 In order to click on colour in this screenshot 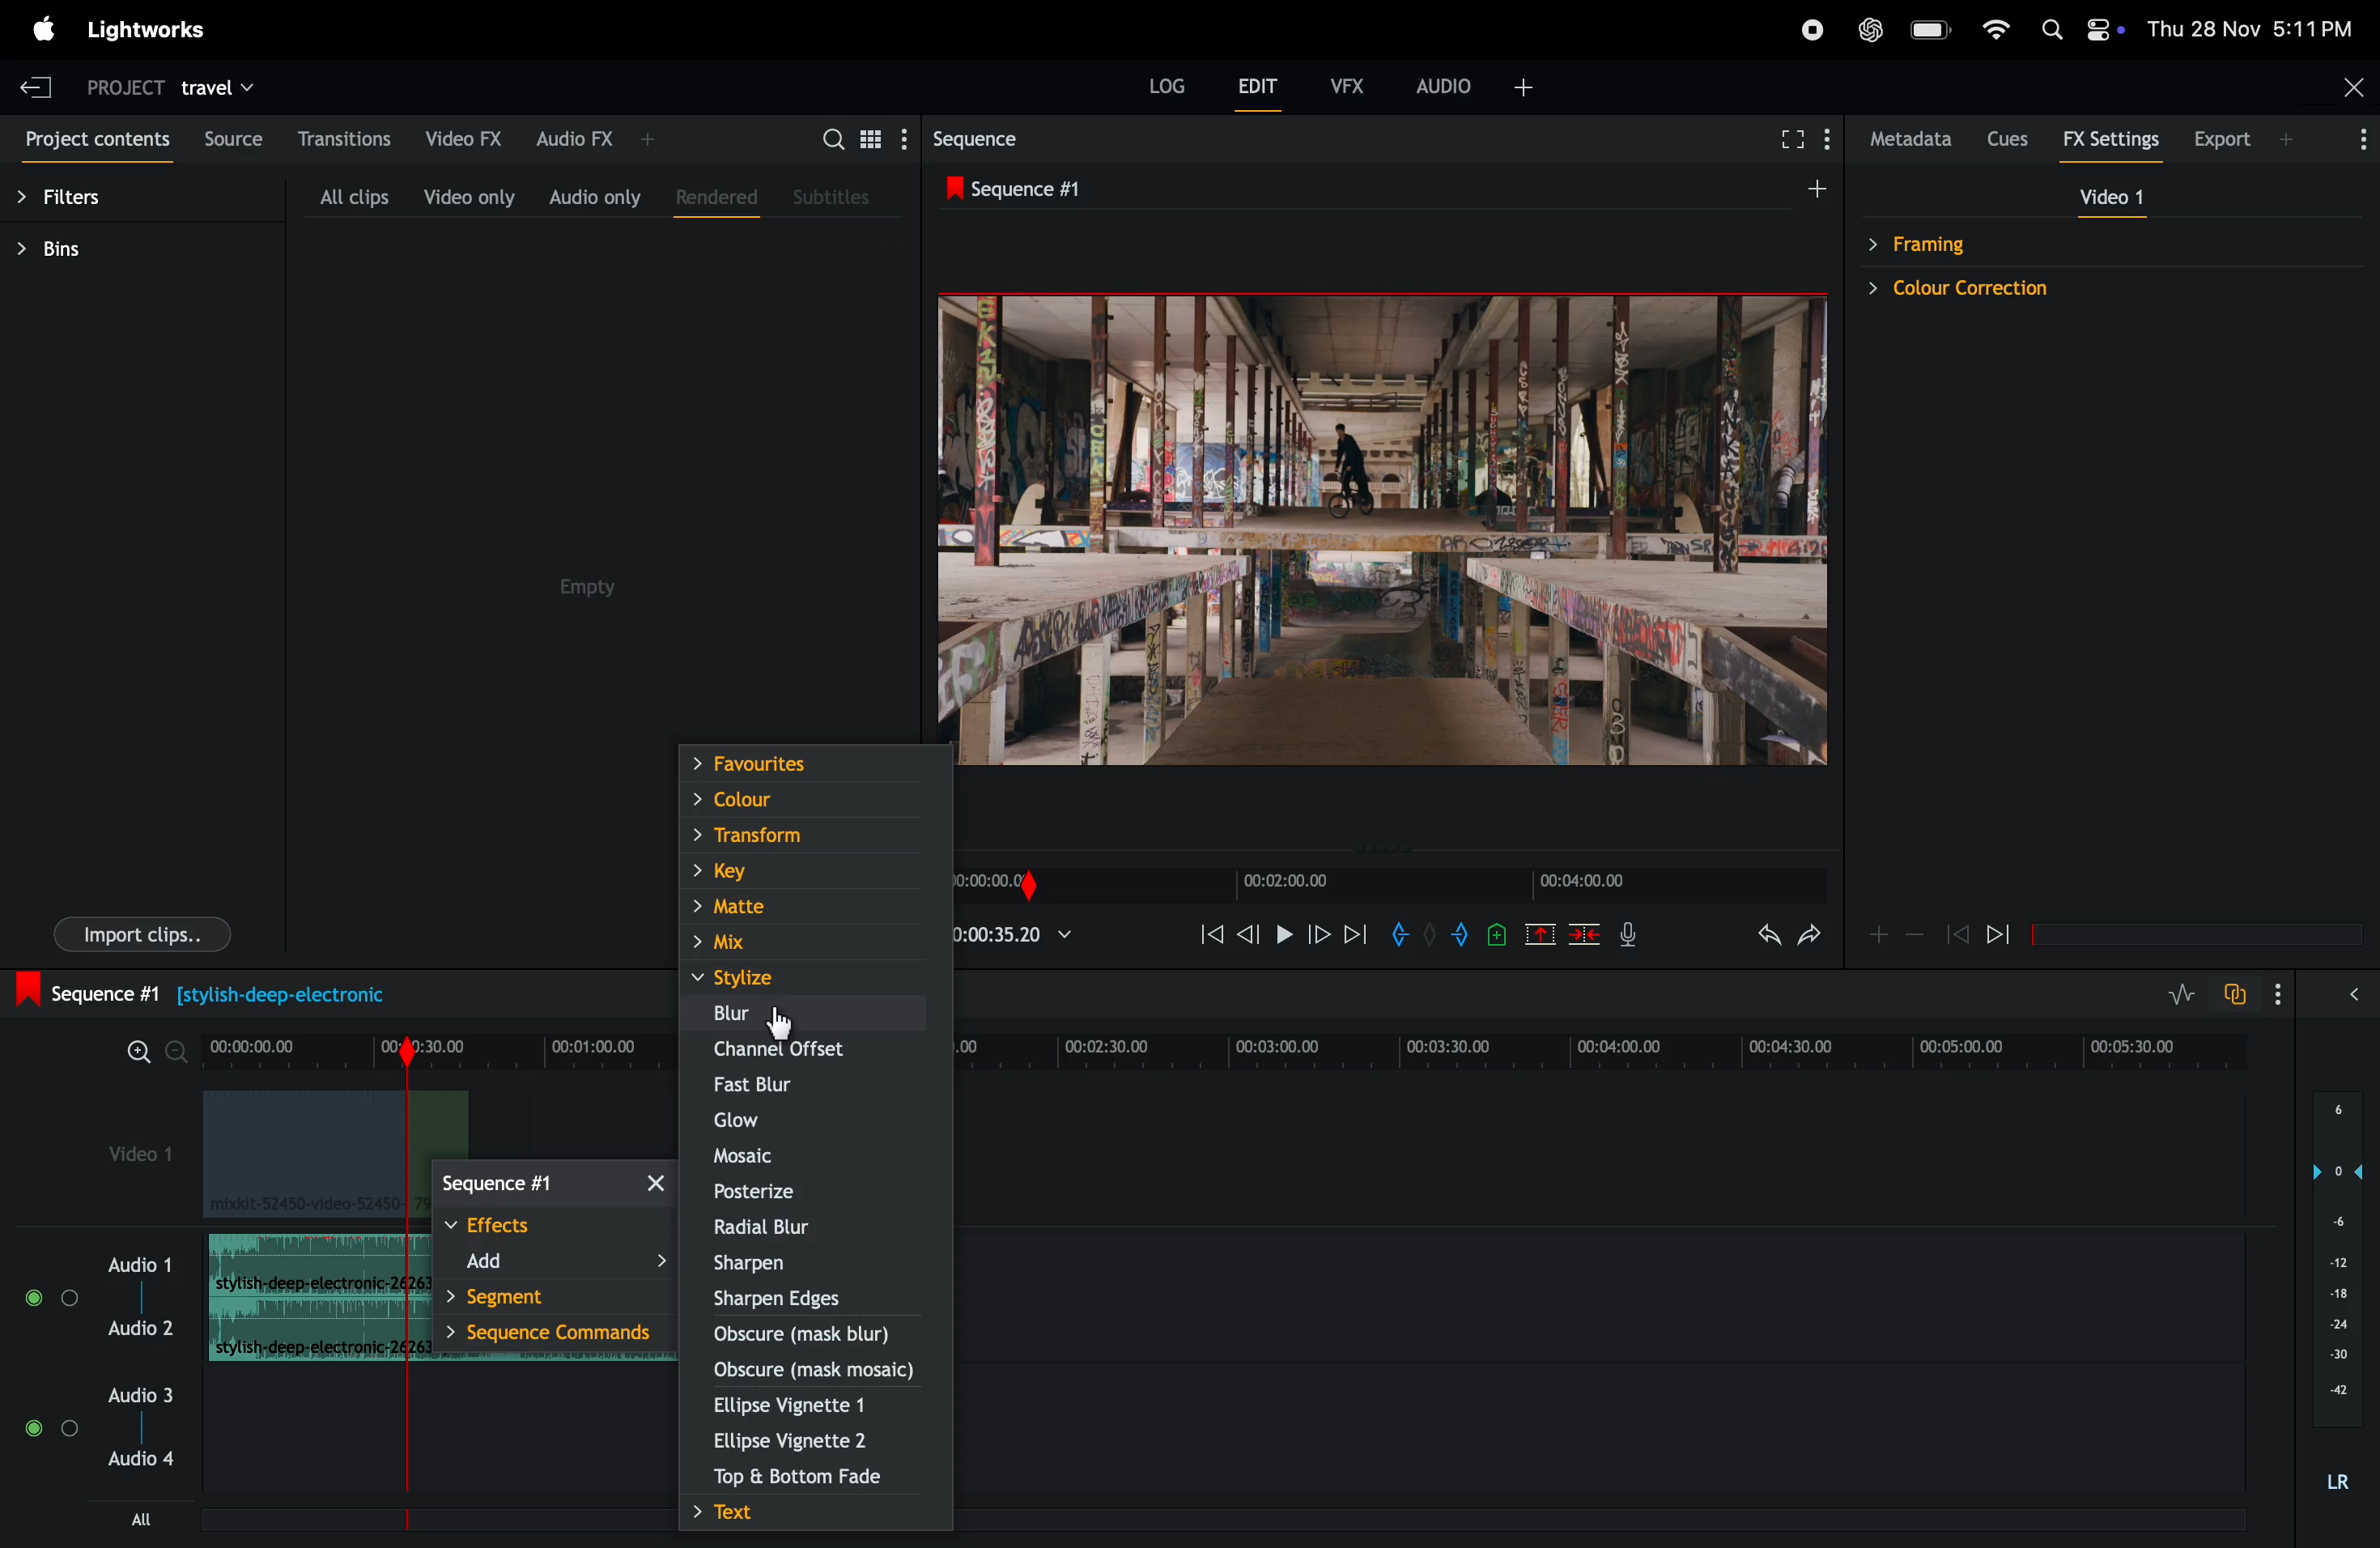, I will do `click(811, 797)`.